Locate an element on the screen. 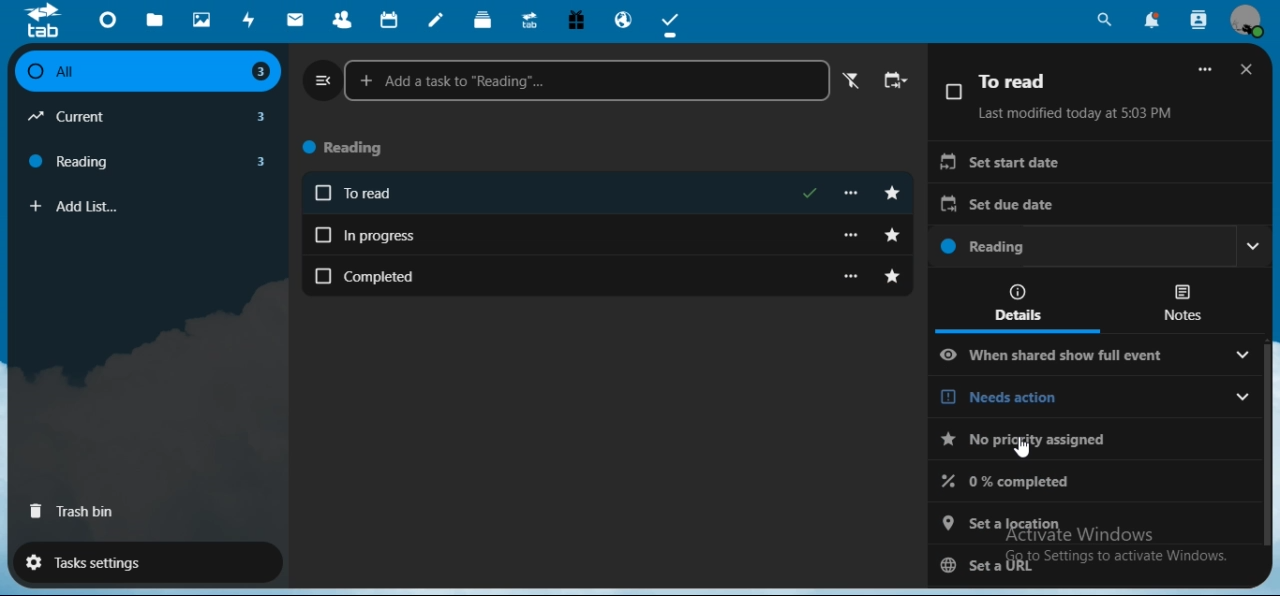  dashboard is located at coordinates (107, 19).